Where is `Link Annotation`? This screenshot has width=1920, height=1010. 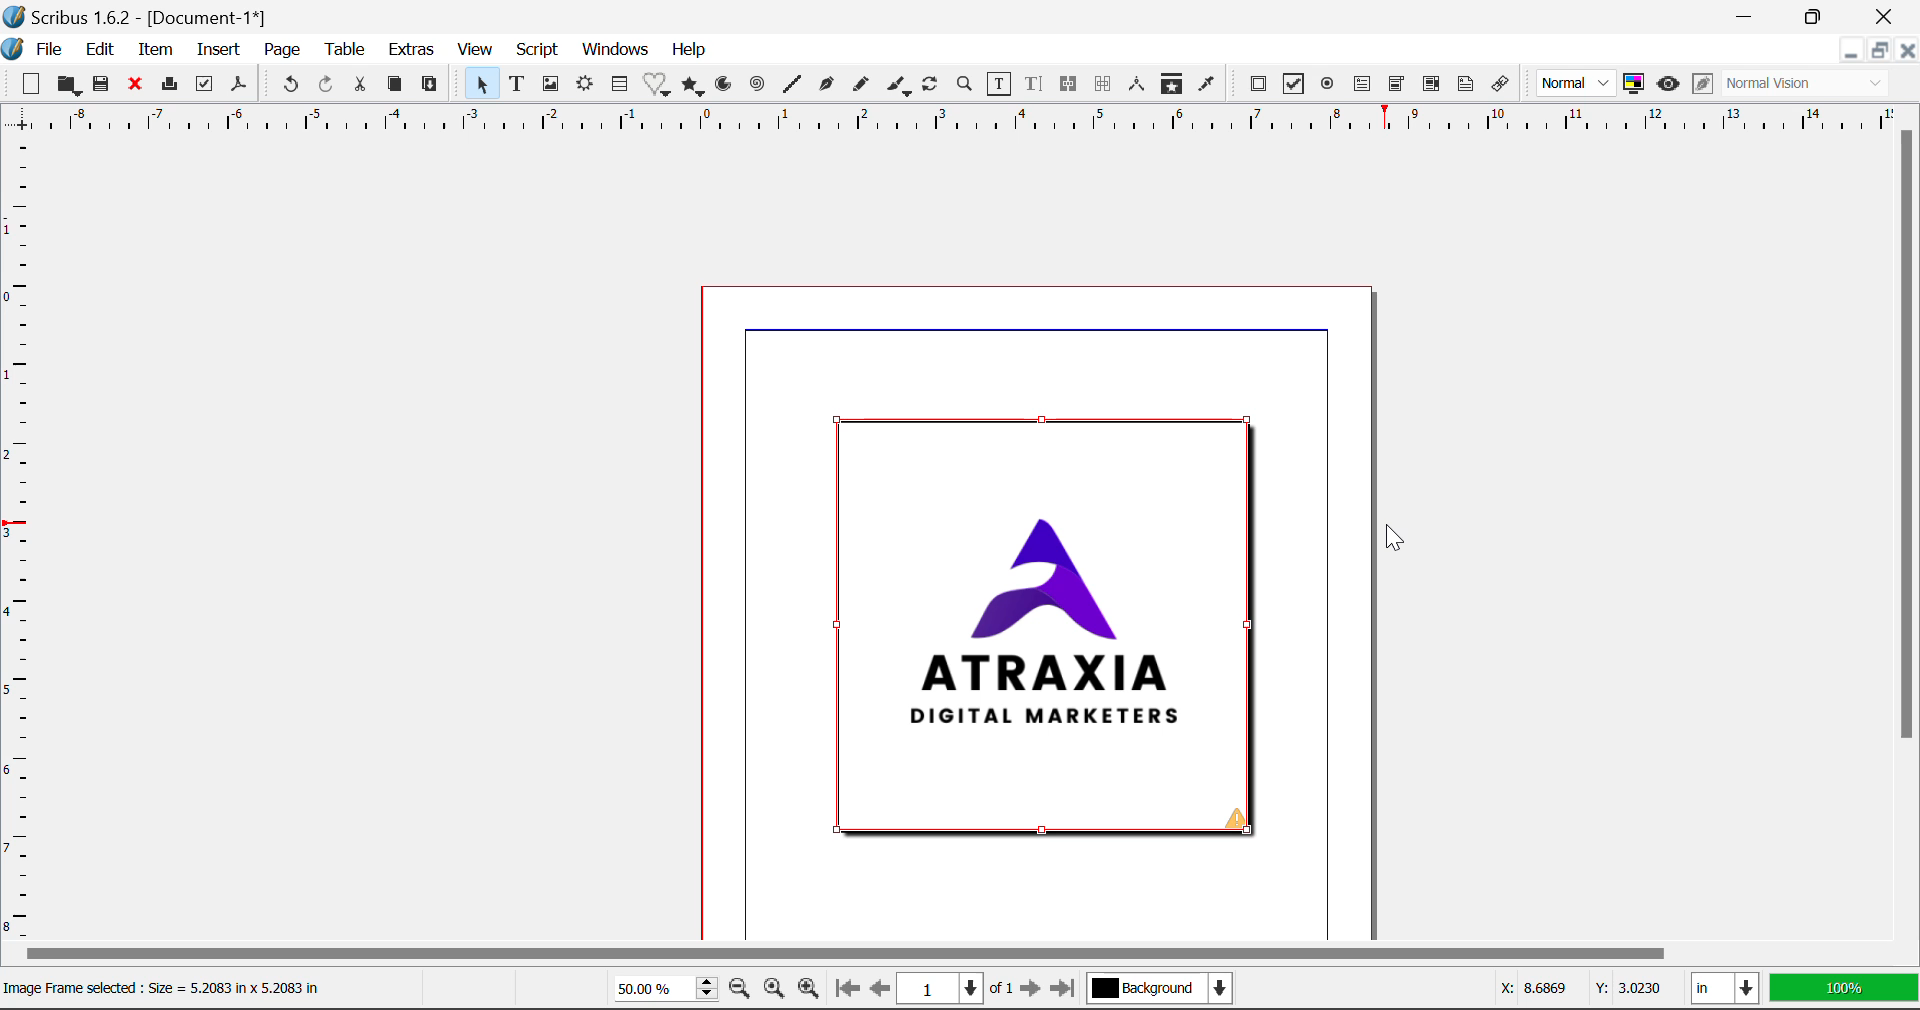
Link Annotation is located at coordinates (1504, 87).